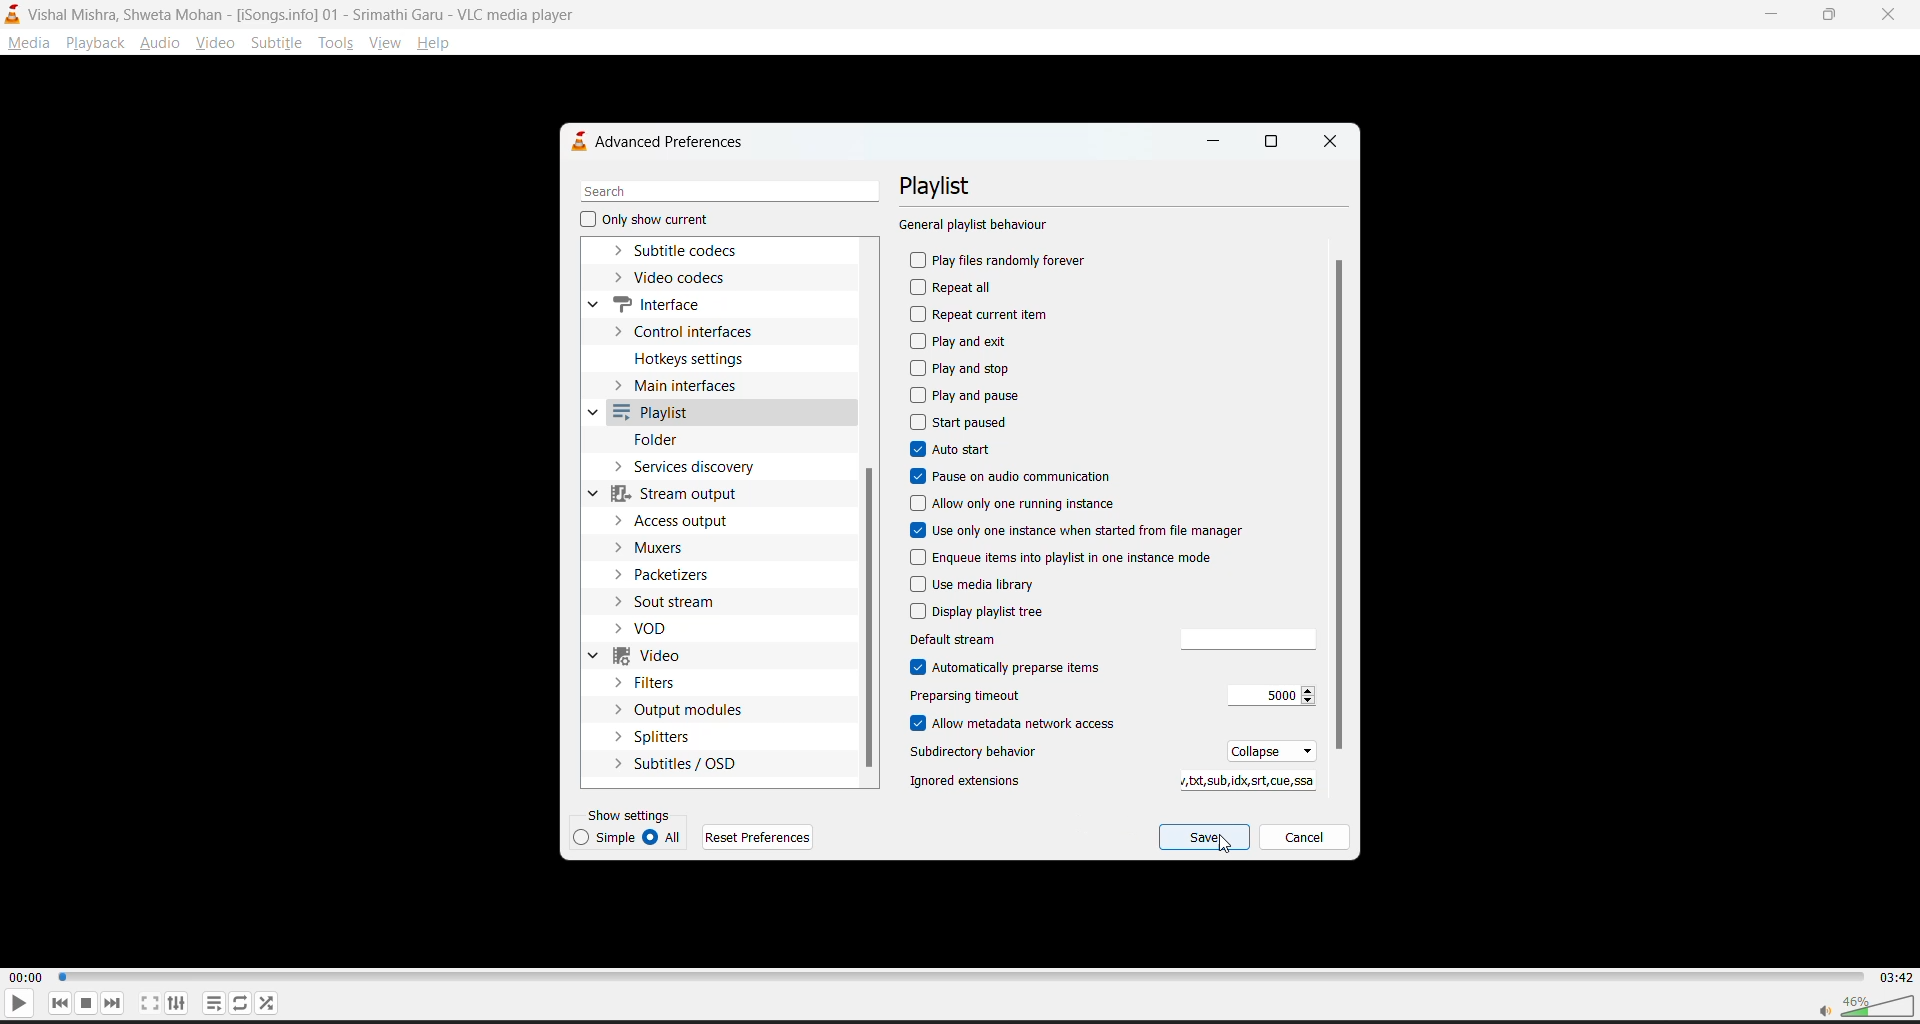 The image size is (1920, 1024). Describe the element at coordinates (661, 440) in the screenshot. I see `folder` at that location.